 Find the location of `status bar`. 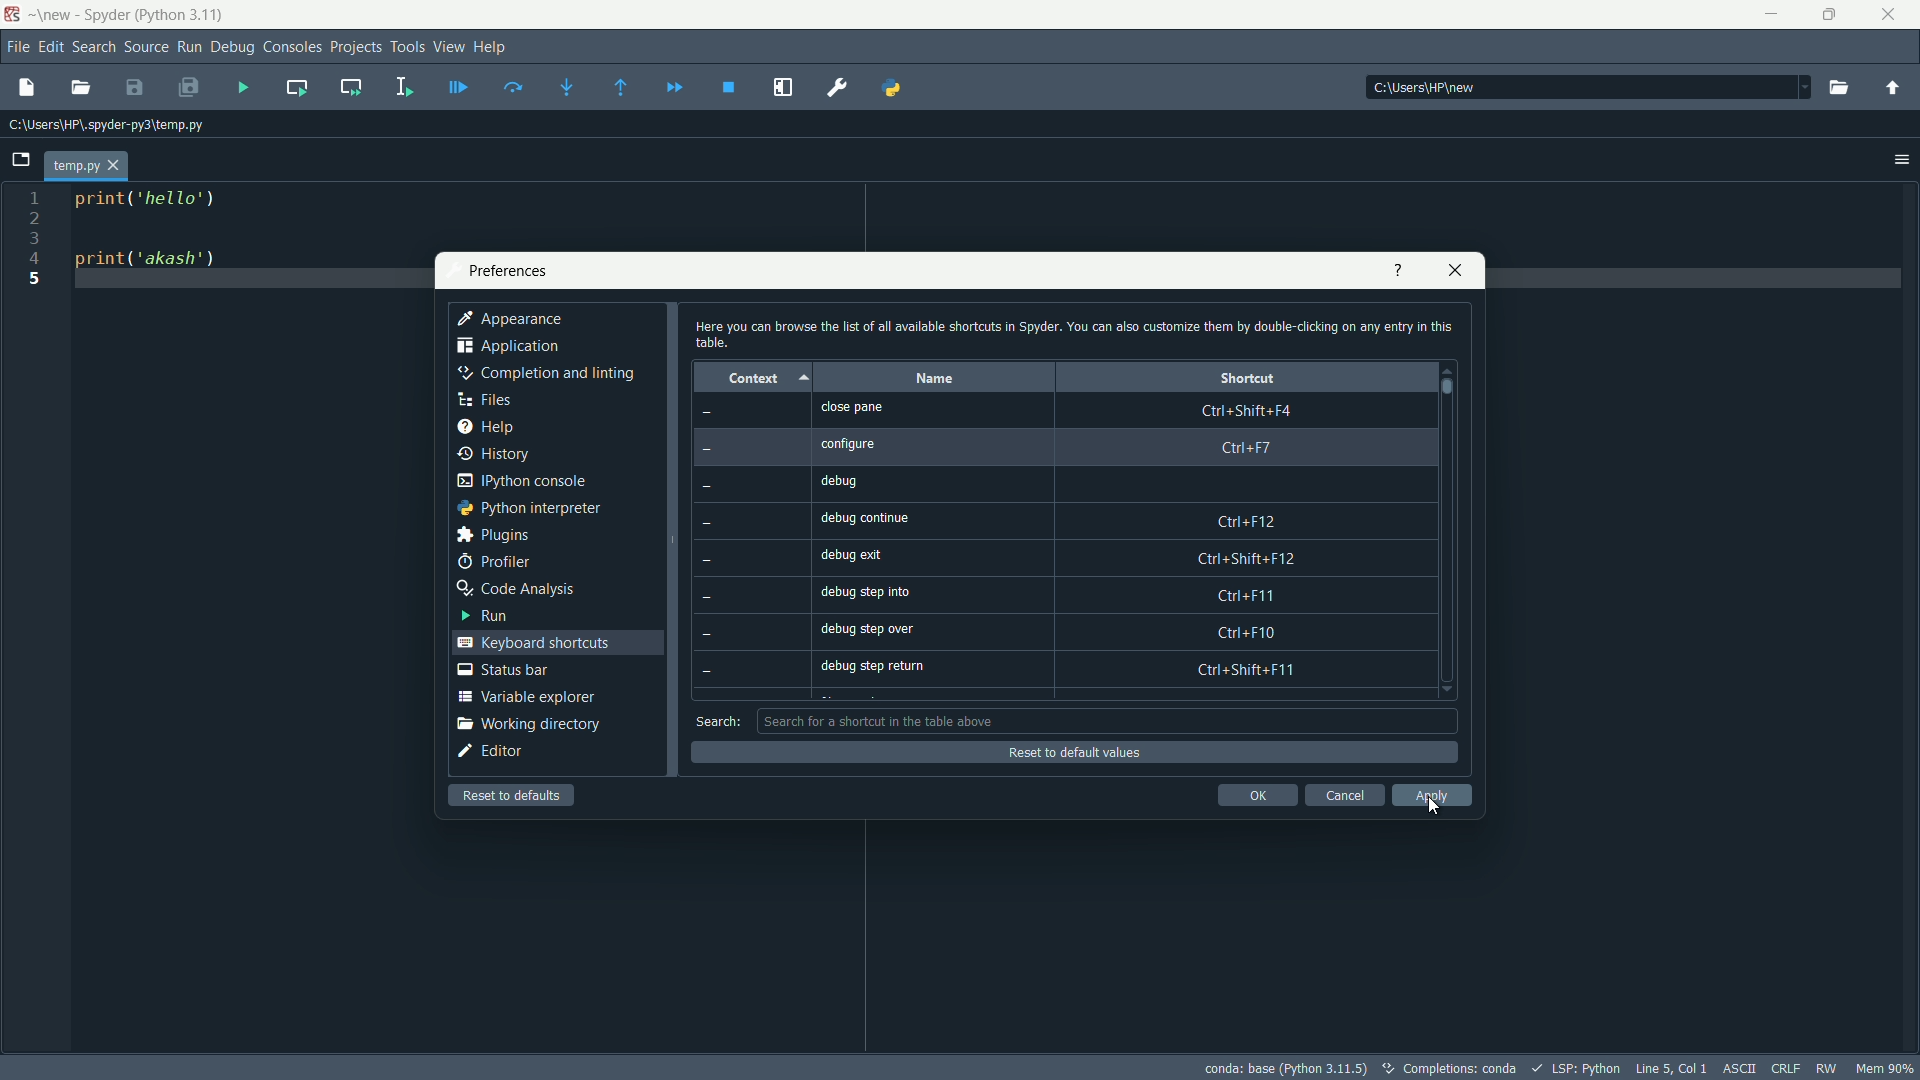

status bar is located at coordinates (502, 670).